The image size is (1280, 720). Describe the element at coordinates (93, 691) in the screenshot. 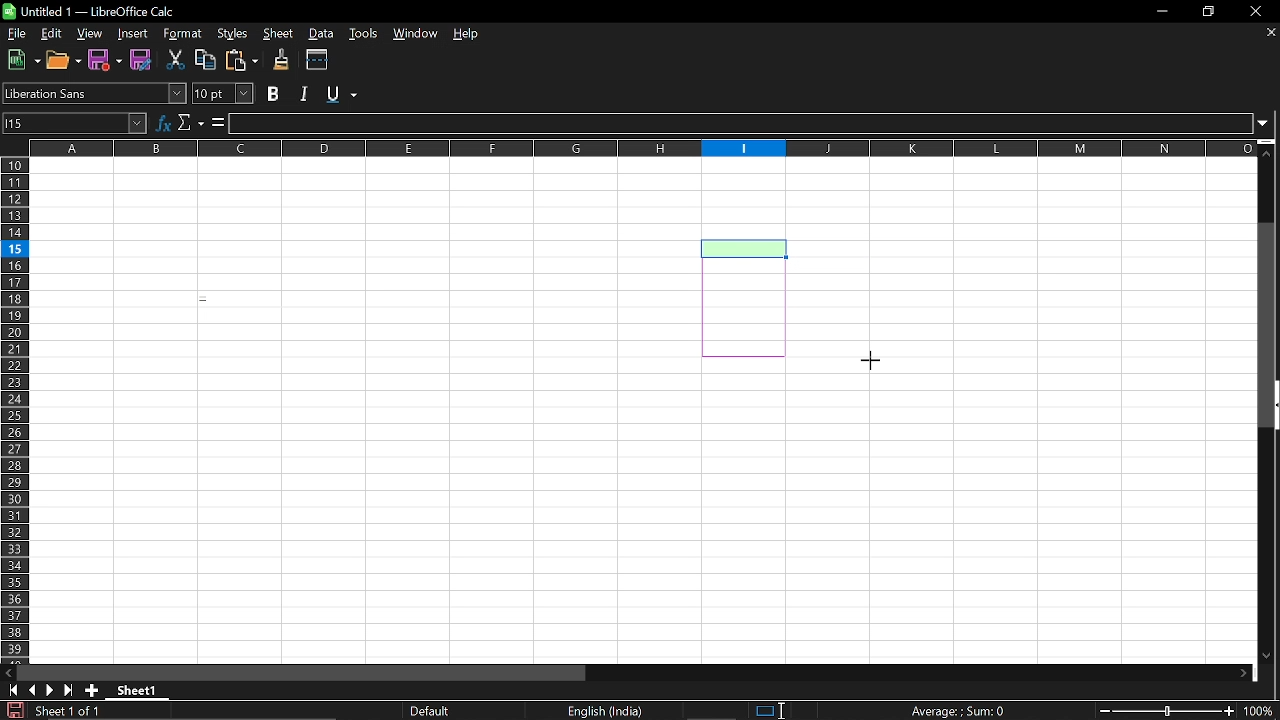

I see `Add sheet` at that location.